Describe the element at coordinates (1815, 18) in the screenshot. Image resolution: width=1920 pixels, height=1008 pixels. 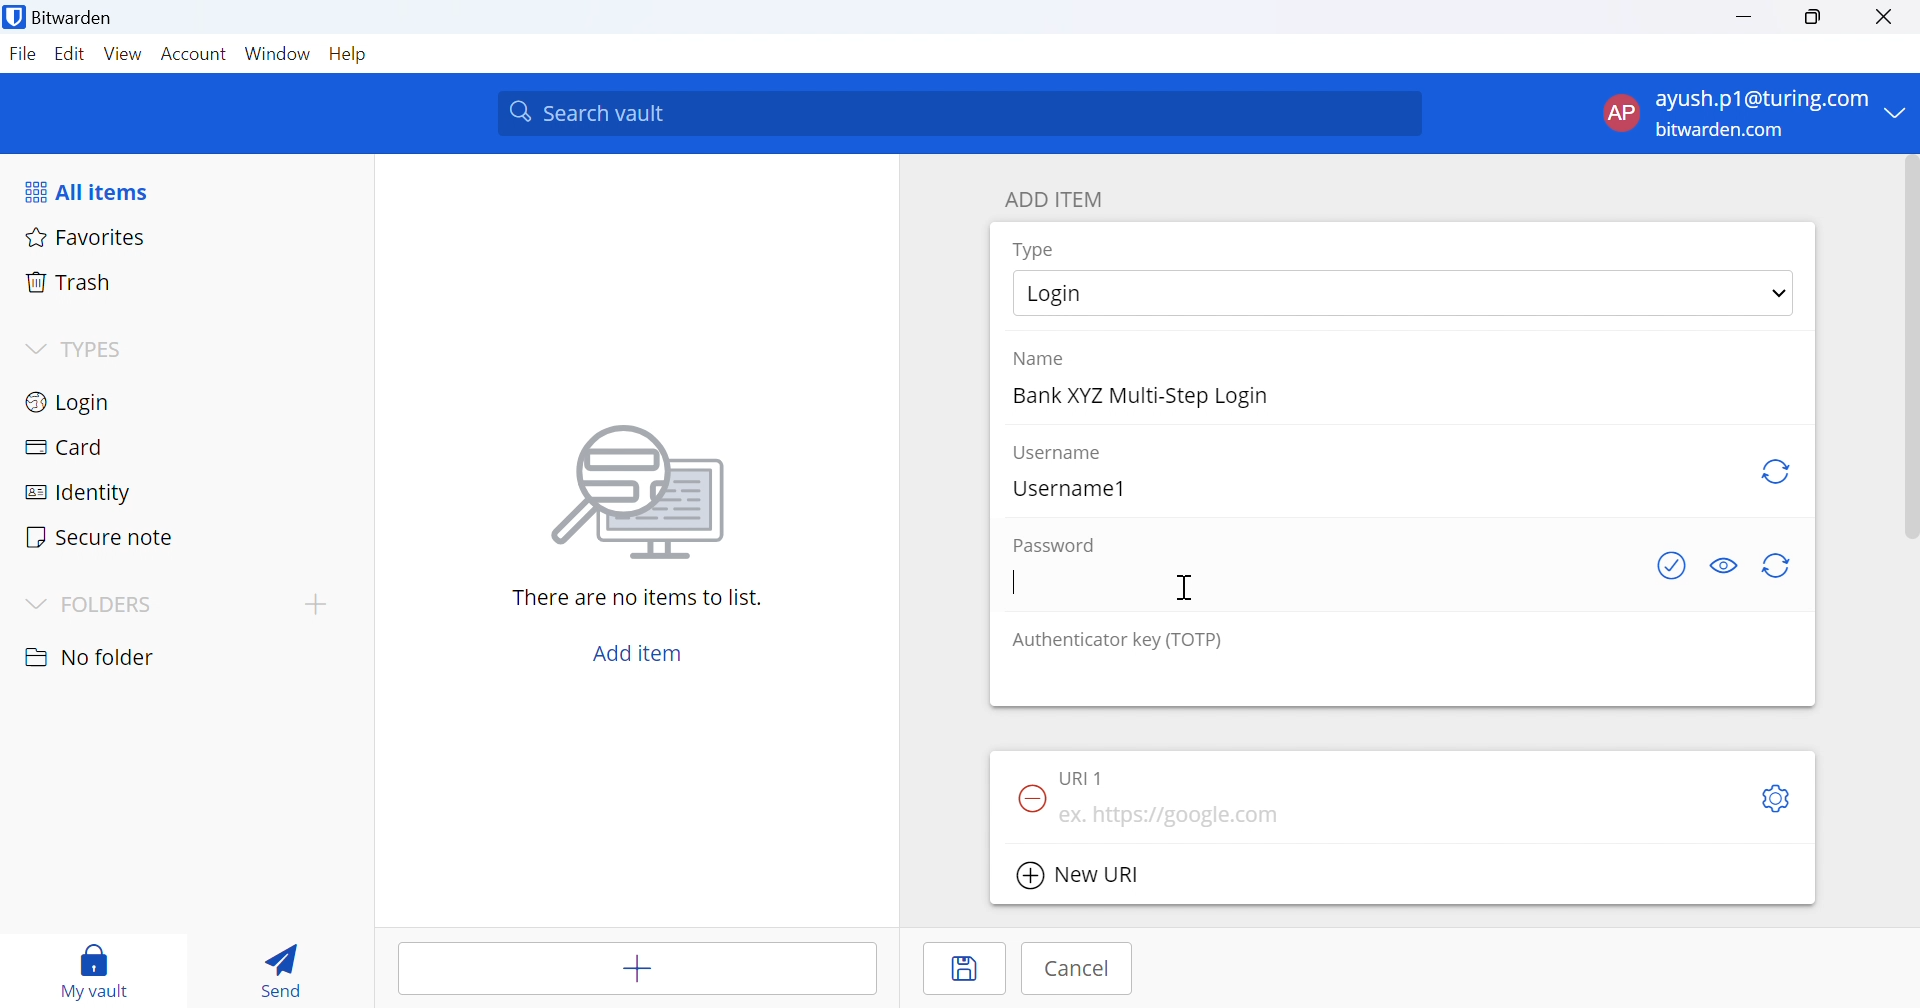
I see `Restore Down` at that location.